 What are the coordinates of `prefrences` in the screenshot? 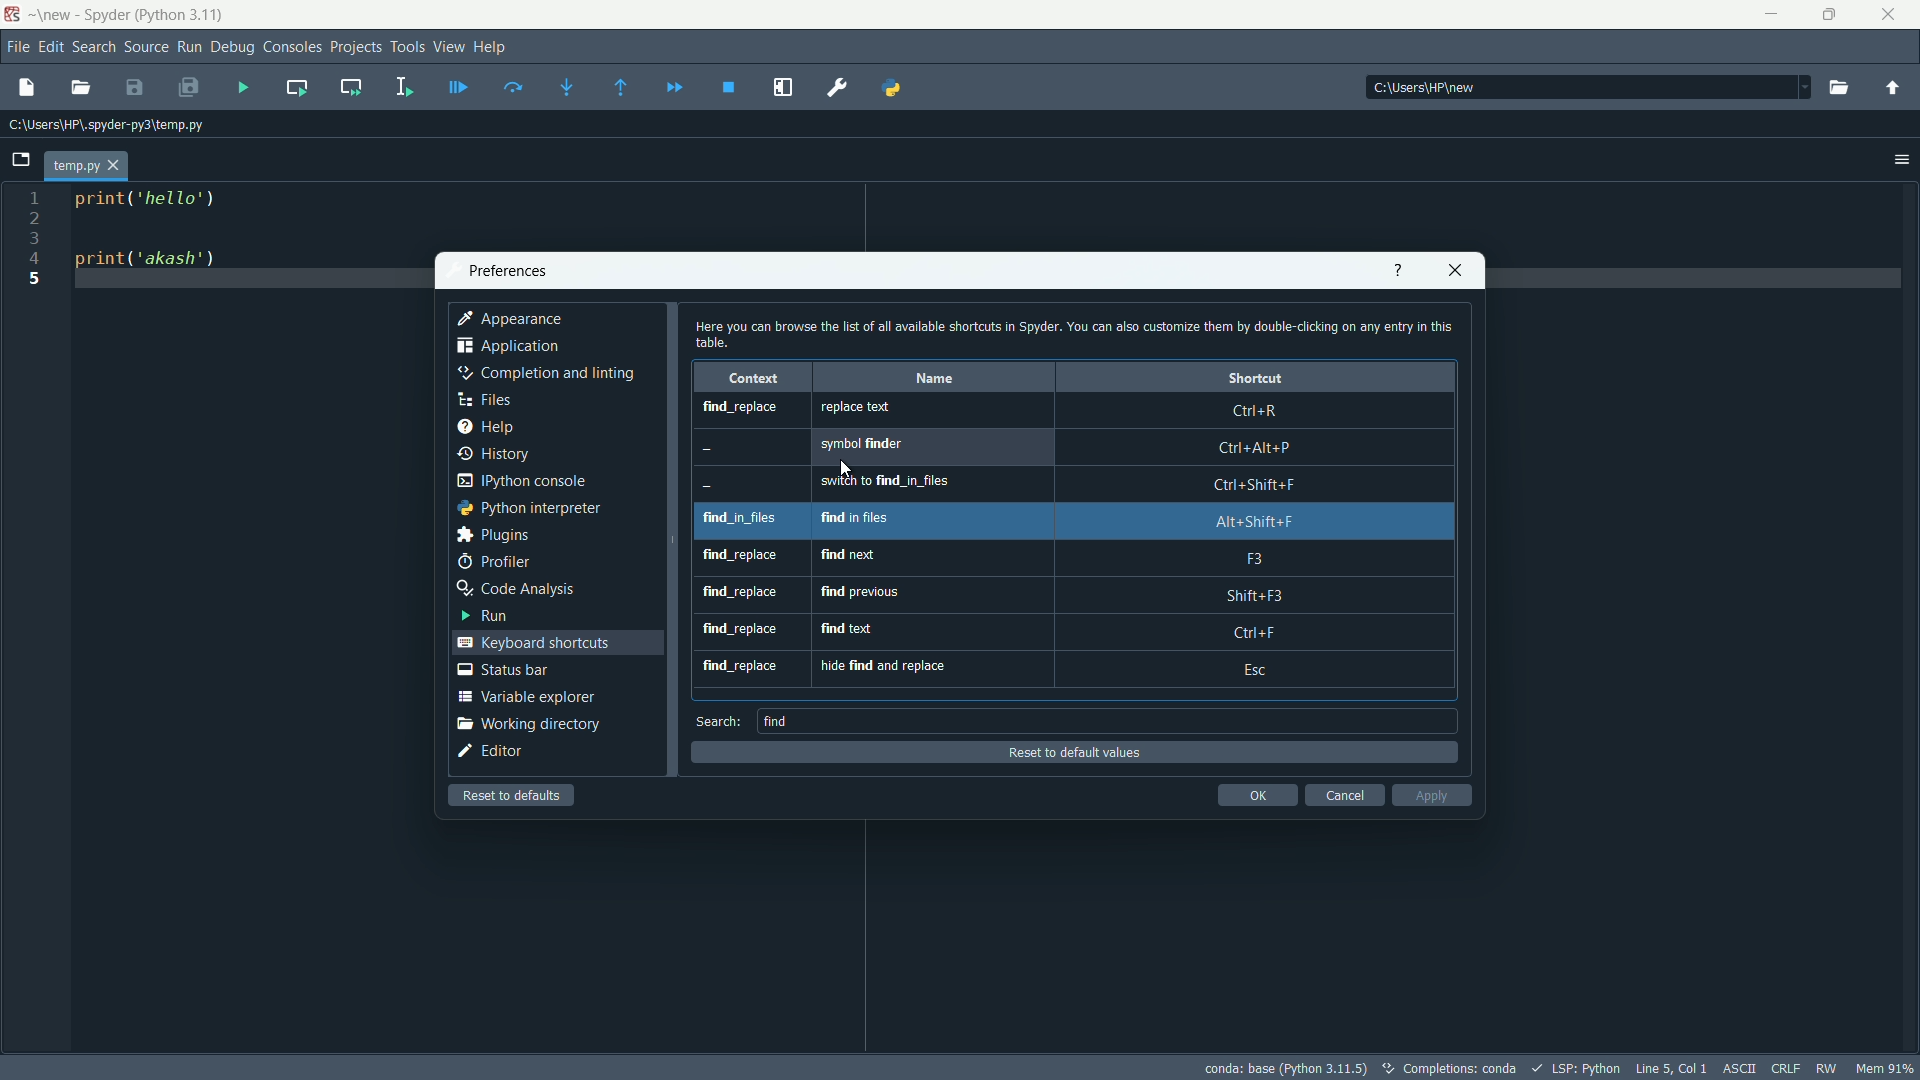 It's located at (514, 272).